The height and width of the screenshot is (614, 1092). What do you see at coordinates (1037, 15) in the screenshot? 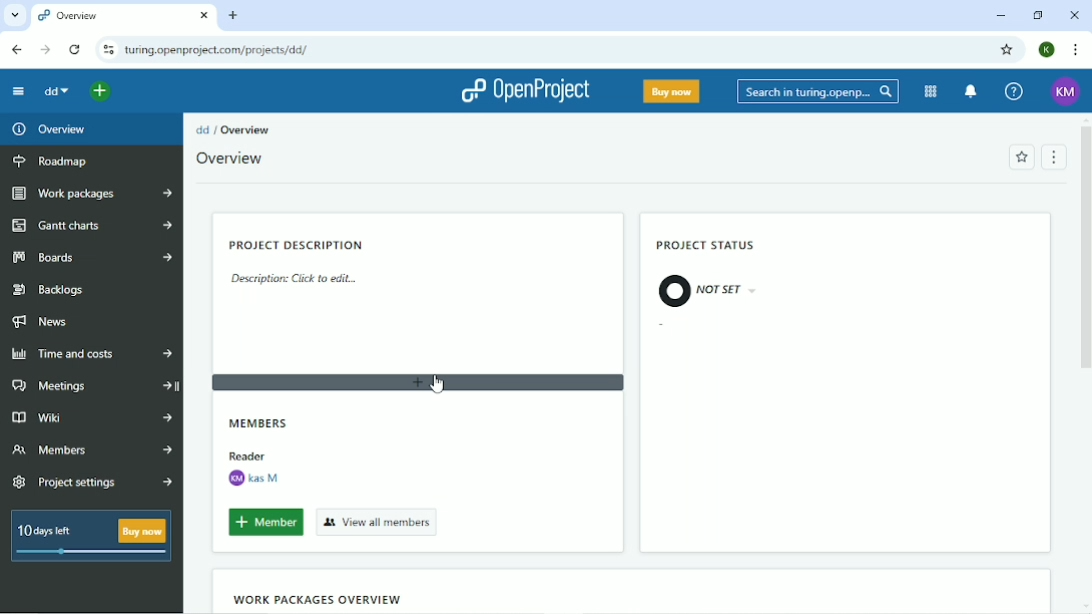
I see `Restore down` at bounding box center [1037, 15].